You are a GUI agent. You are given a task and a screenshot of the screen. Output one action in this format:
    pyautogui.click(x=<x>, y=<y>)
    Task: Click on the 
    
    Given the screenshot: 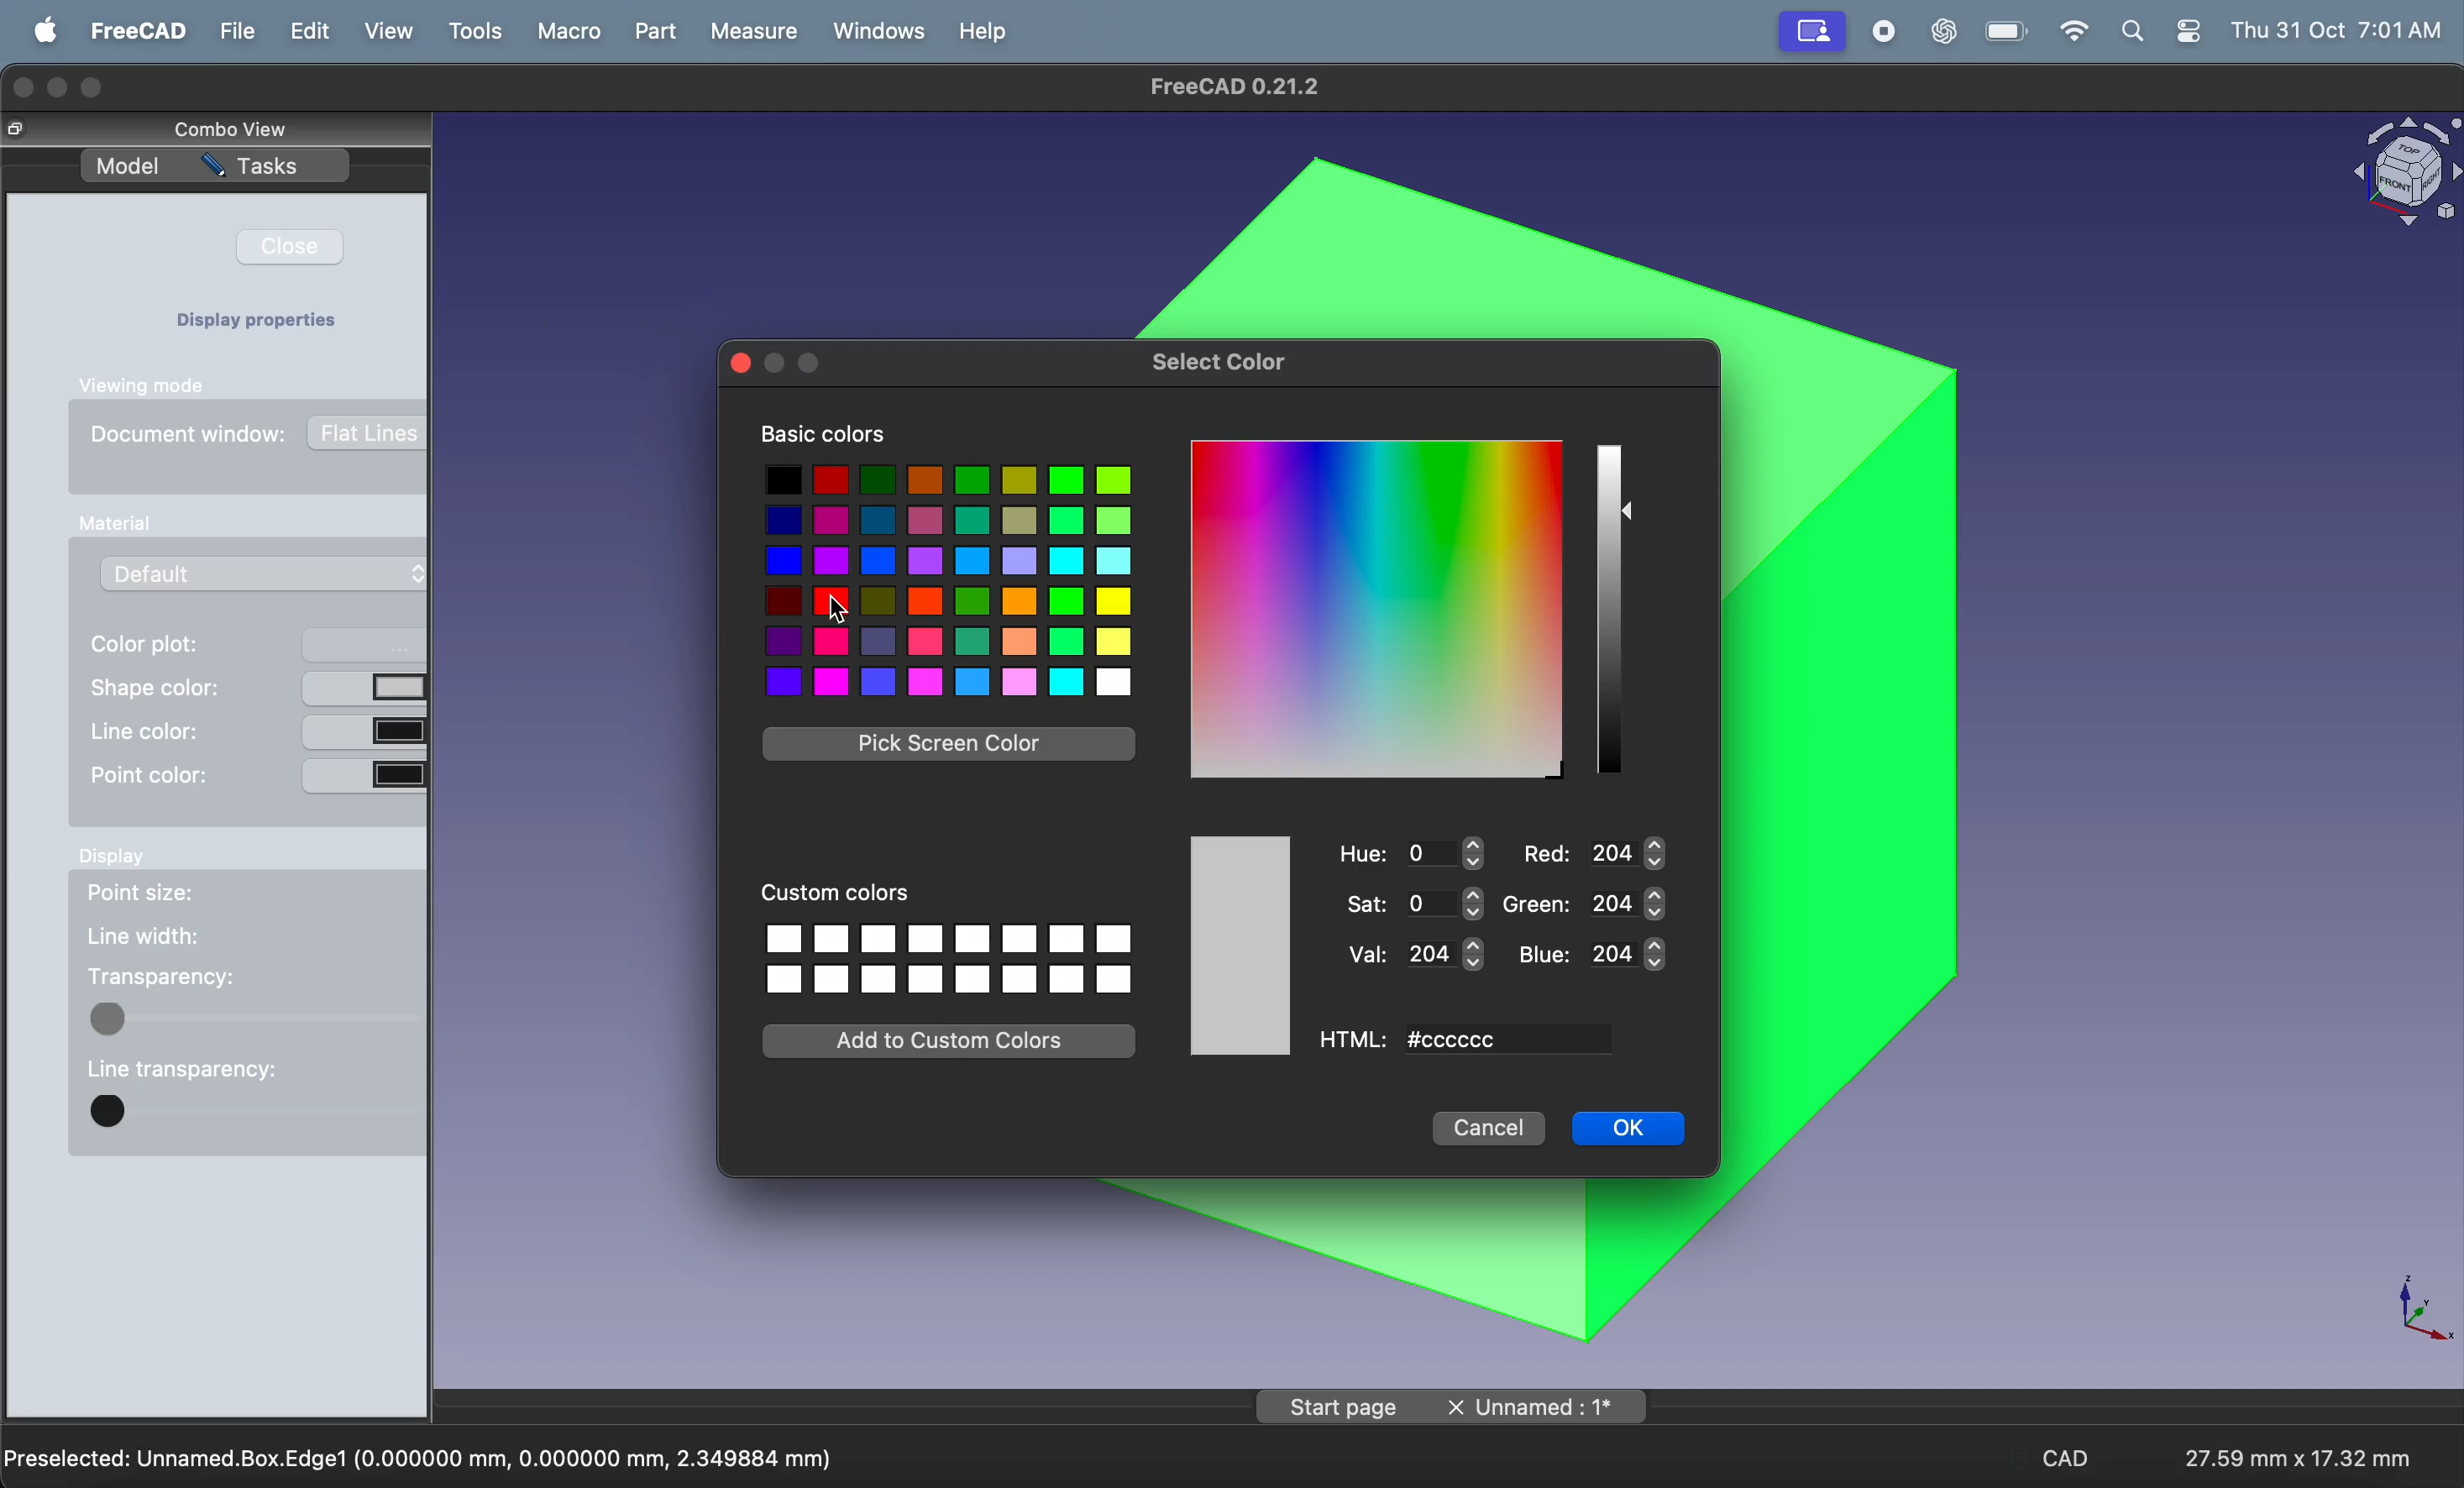 What is the action you would take?
    pyautogui.click(x=111, y=524)
    